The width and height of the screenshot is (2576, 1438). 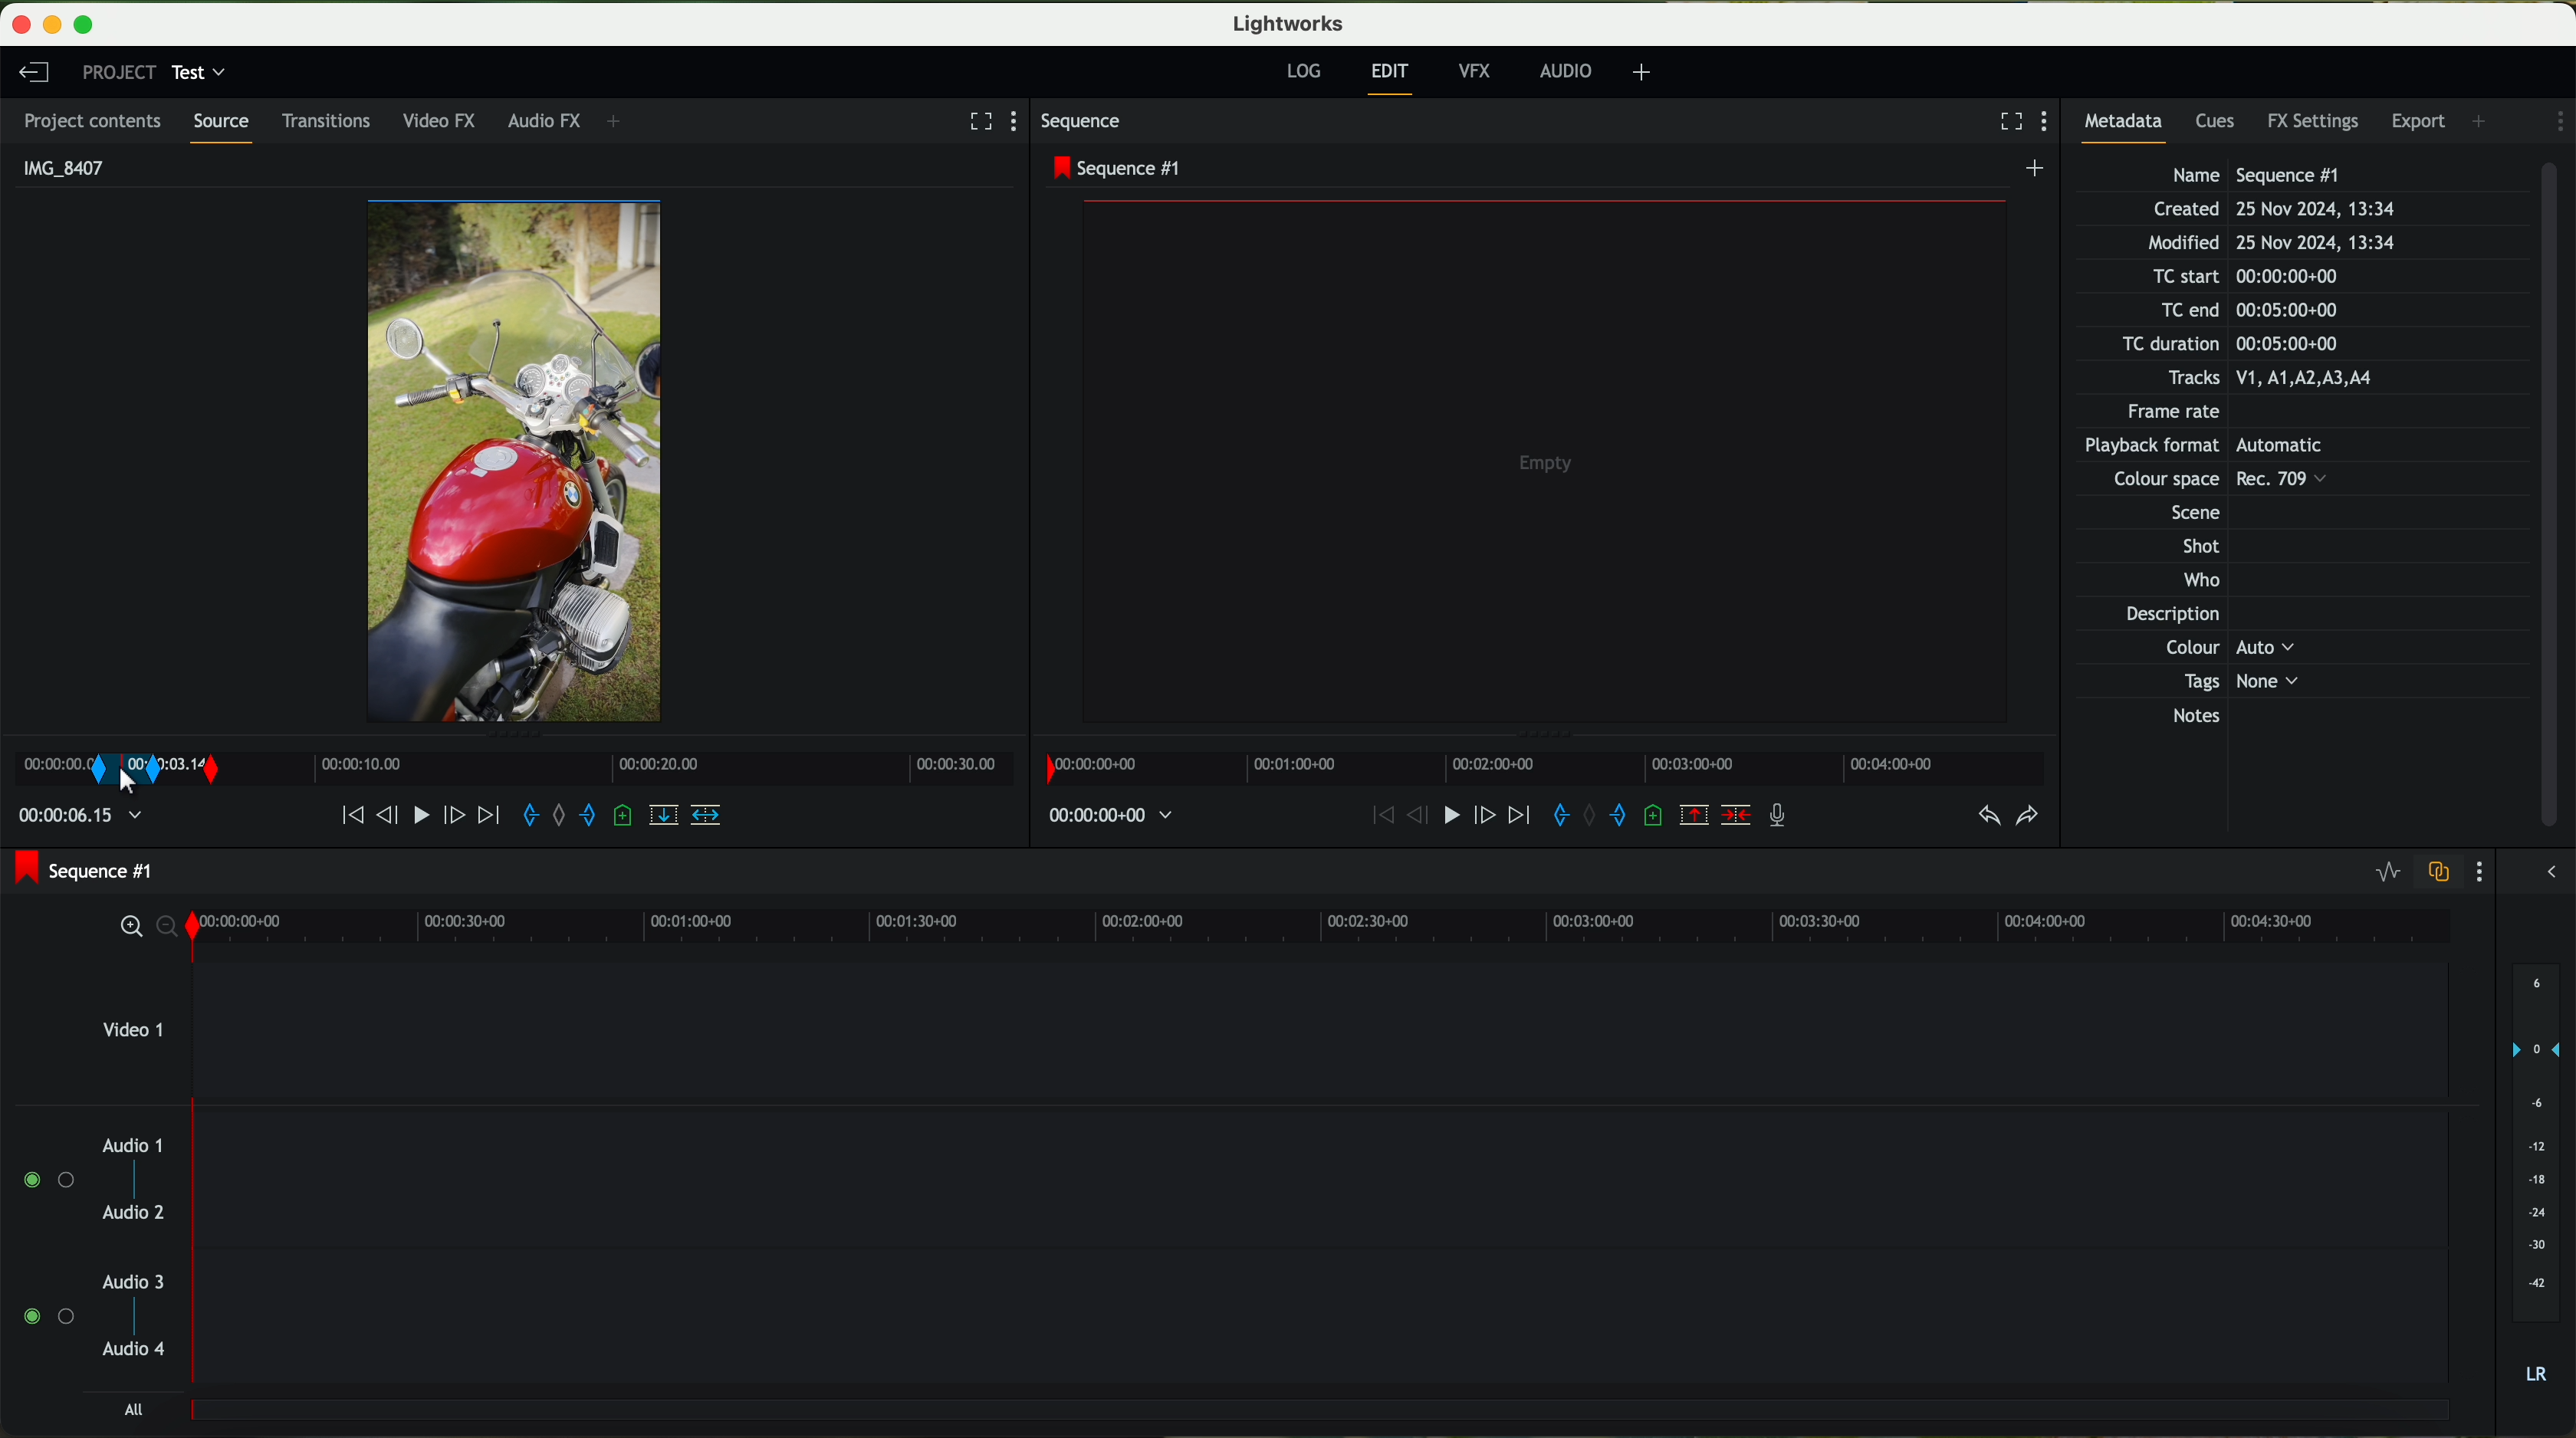 What do you see at coordinates (1514, 818) in the screenshot?
I see `move foward` at bounding box center [1514, 818].